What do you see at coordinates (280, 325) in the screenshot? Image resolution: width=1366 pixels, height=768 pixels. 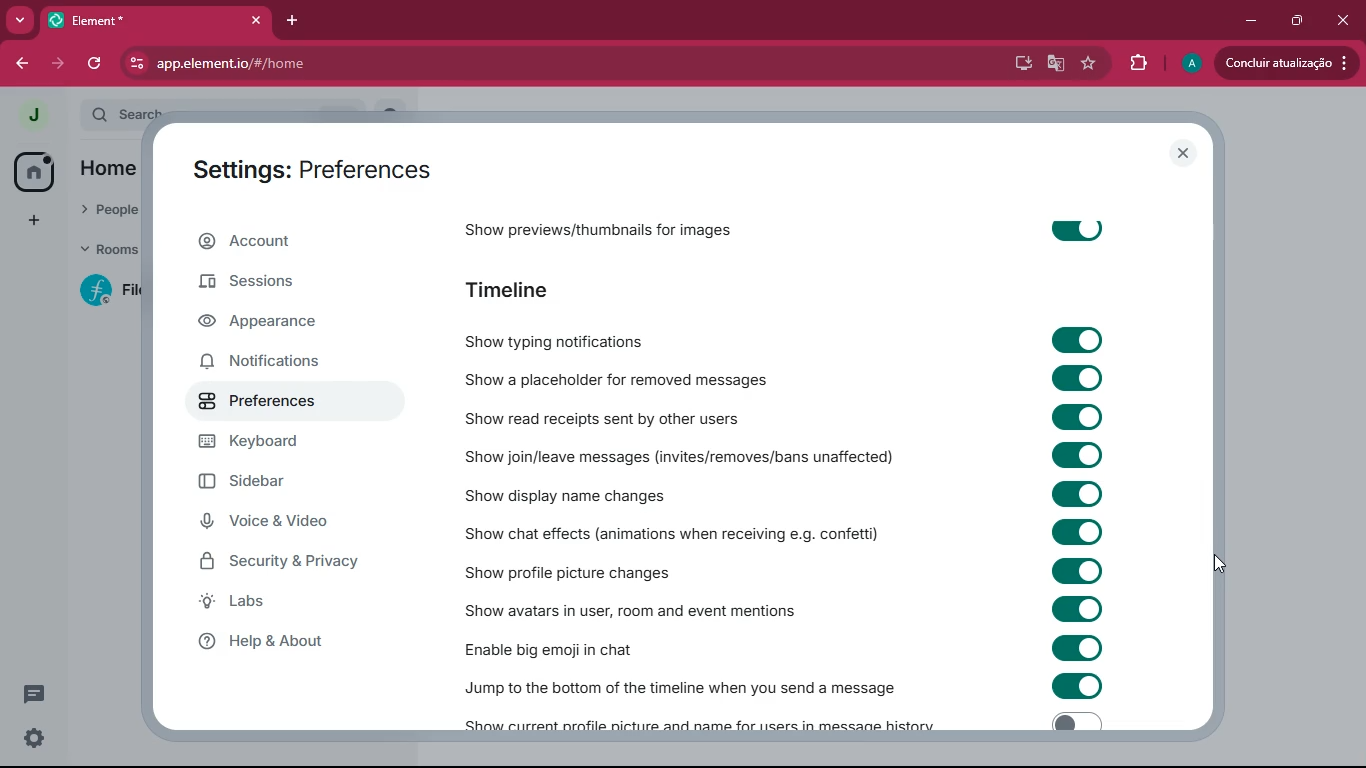 I see `appearance` at bounding box center [280, 325].